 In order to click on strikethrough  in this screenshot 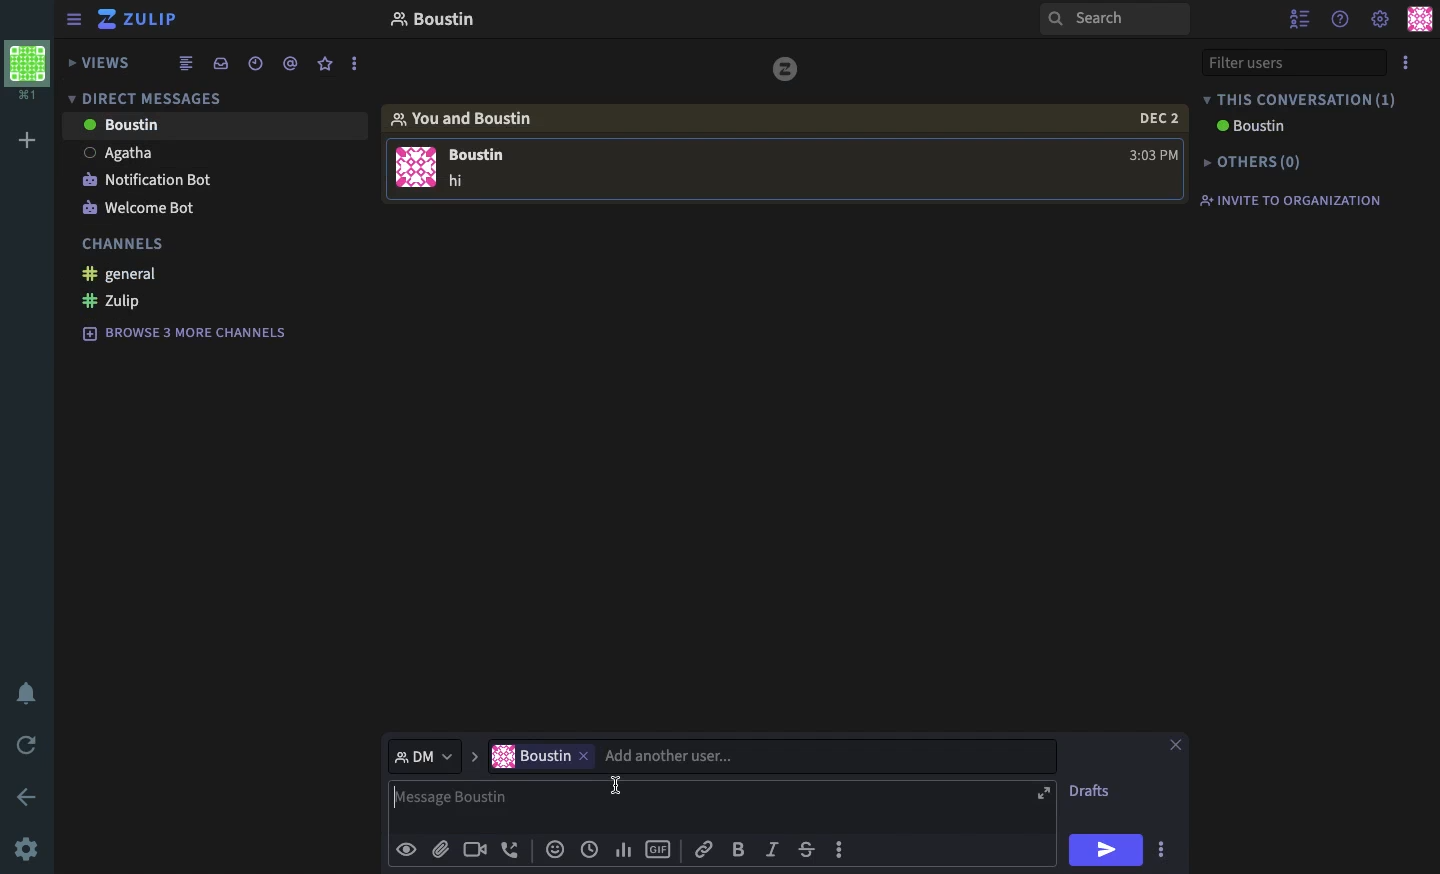, I will do `click(809, 846)`.